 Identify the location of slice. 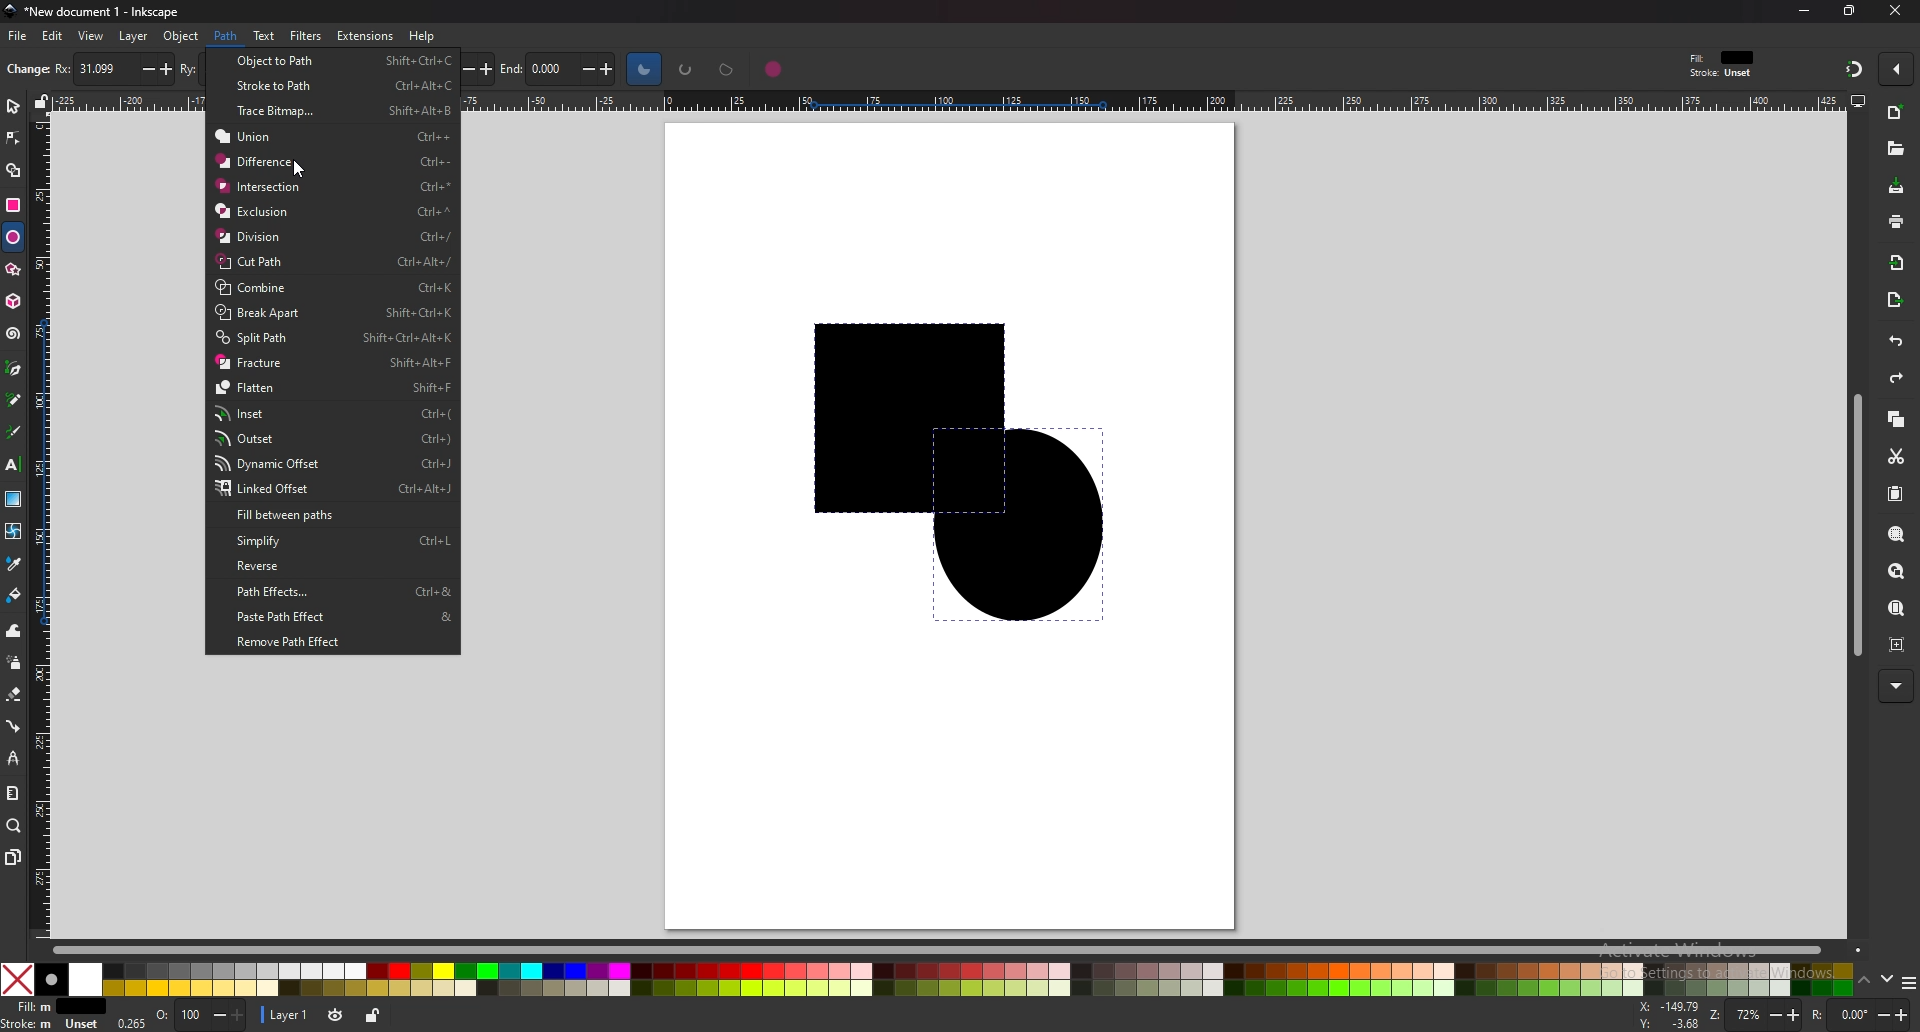
(644, 68).